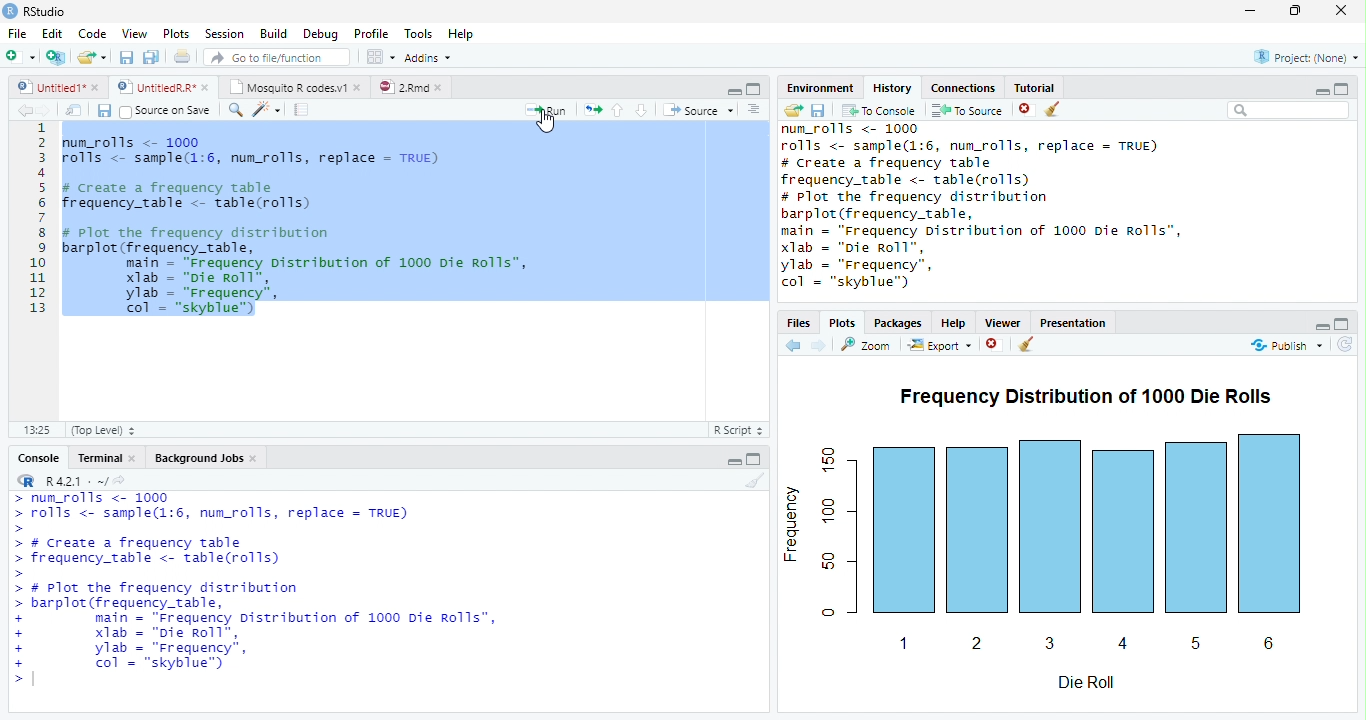 This screenshot has height=720, width=1366. What do you see at coordinates (1002, 321) in the screenshot?
I see `Viewer` at bounding box center [1002, 321].